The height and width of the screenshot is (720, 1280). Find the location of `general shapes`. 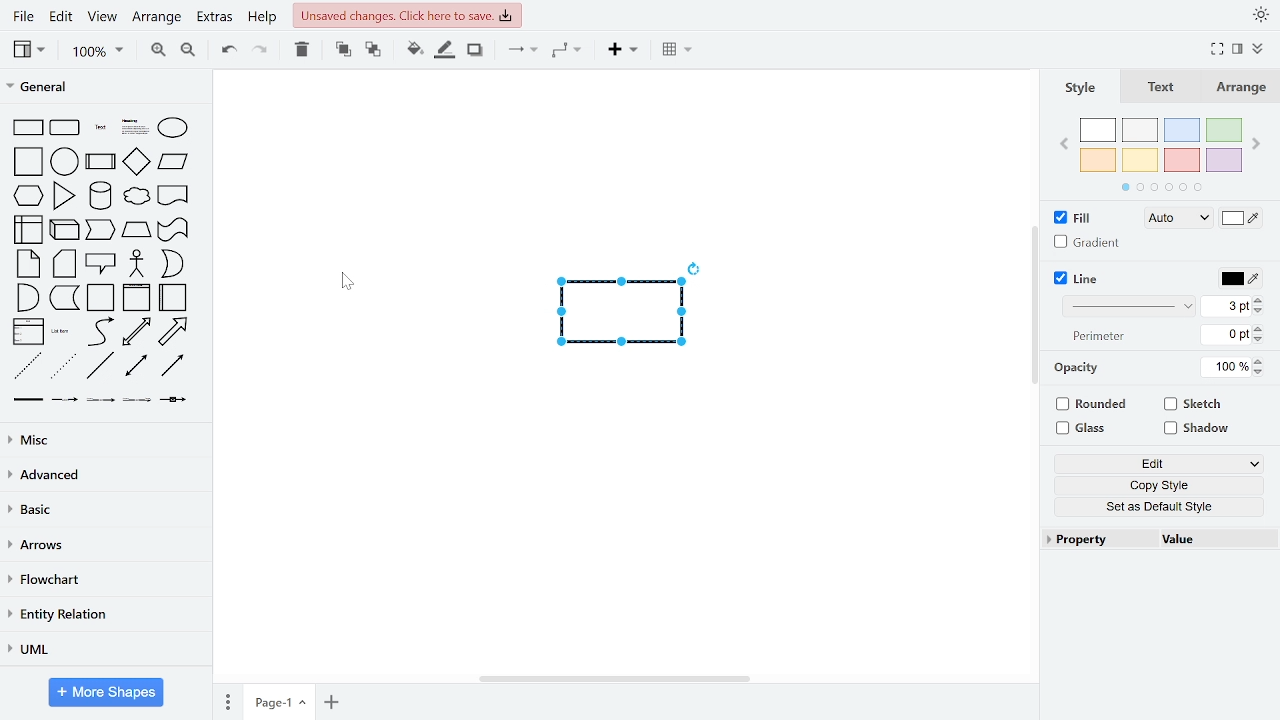

general shapes is located at coordinates (26, 297).